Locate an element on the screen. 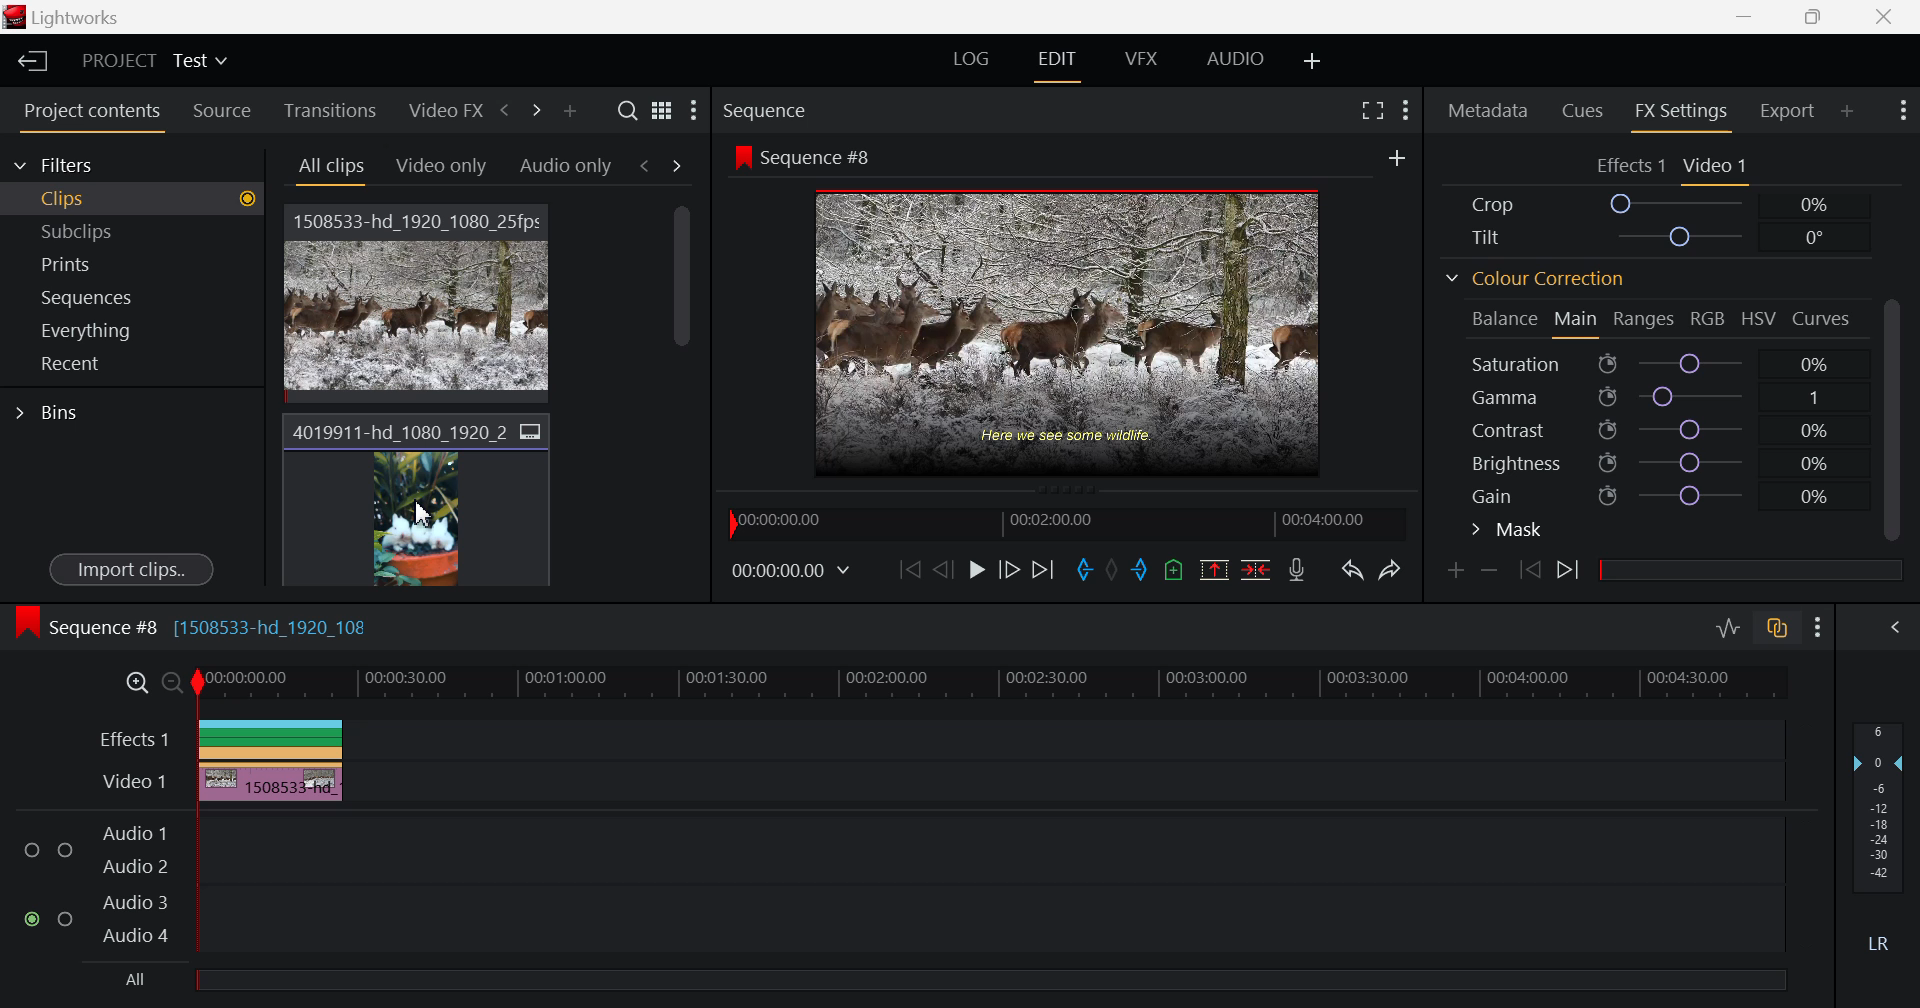 The height and width of the screenshot is (1008, 1920). Everything is located at coordinates (126, 330).